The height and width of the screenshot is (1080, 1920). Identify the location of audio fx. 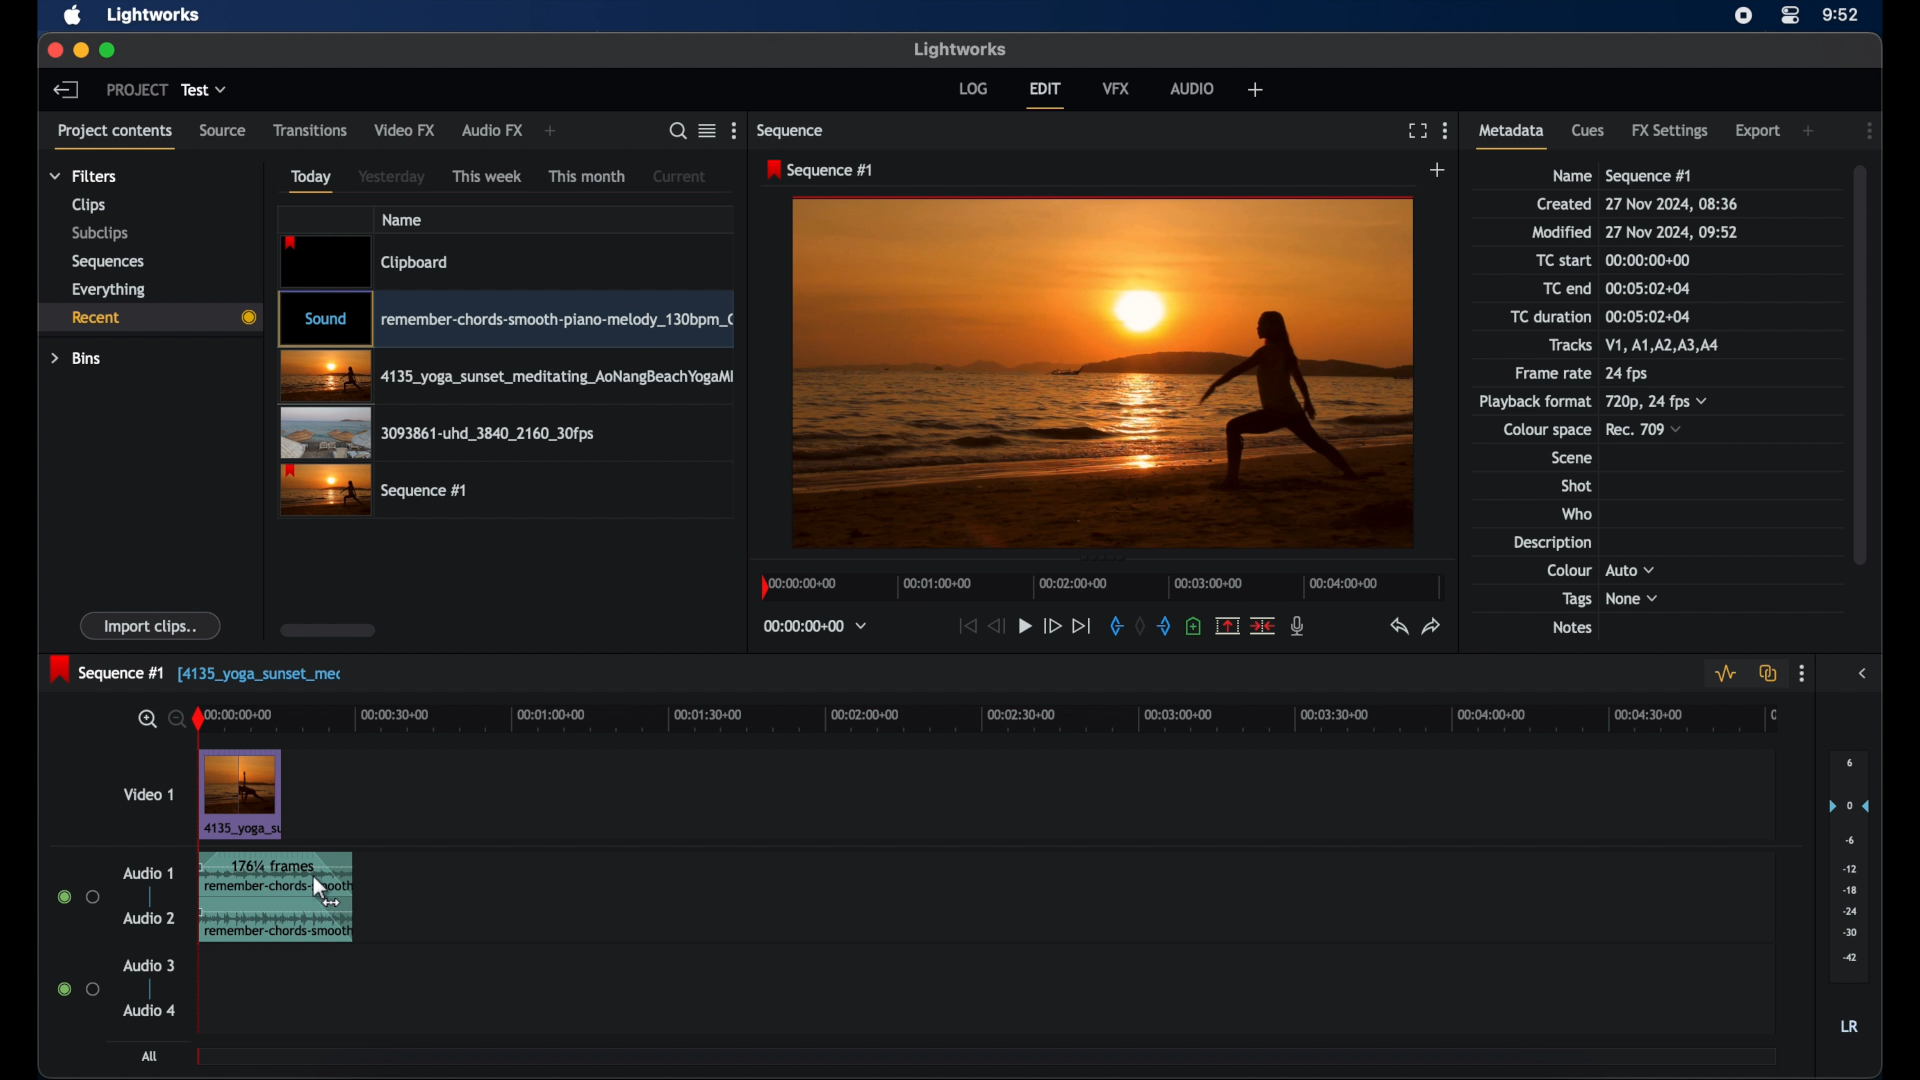
(493, 131).